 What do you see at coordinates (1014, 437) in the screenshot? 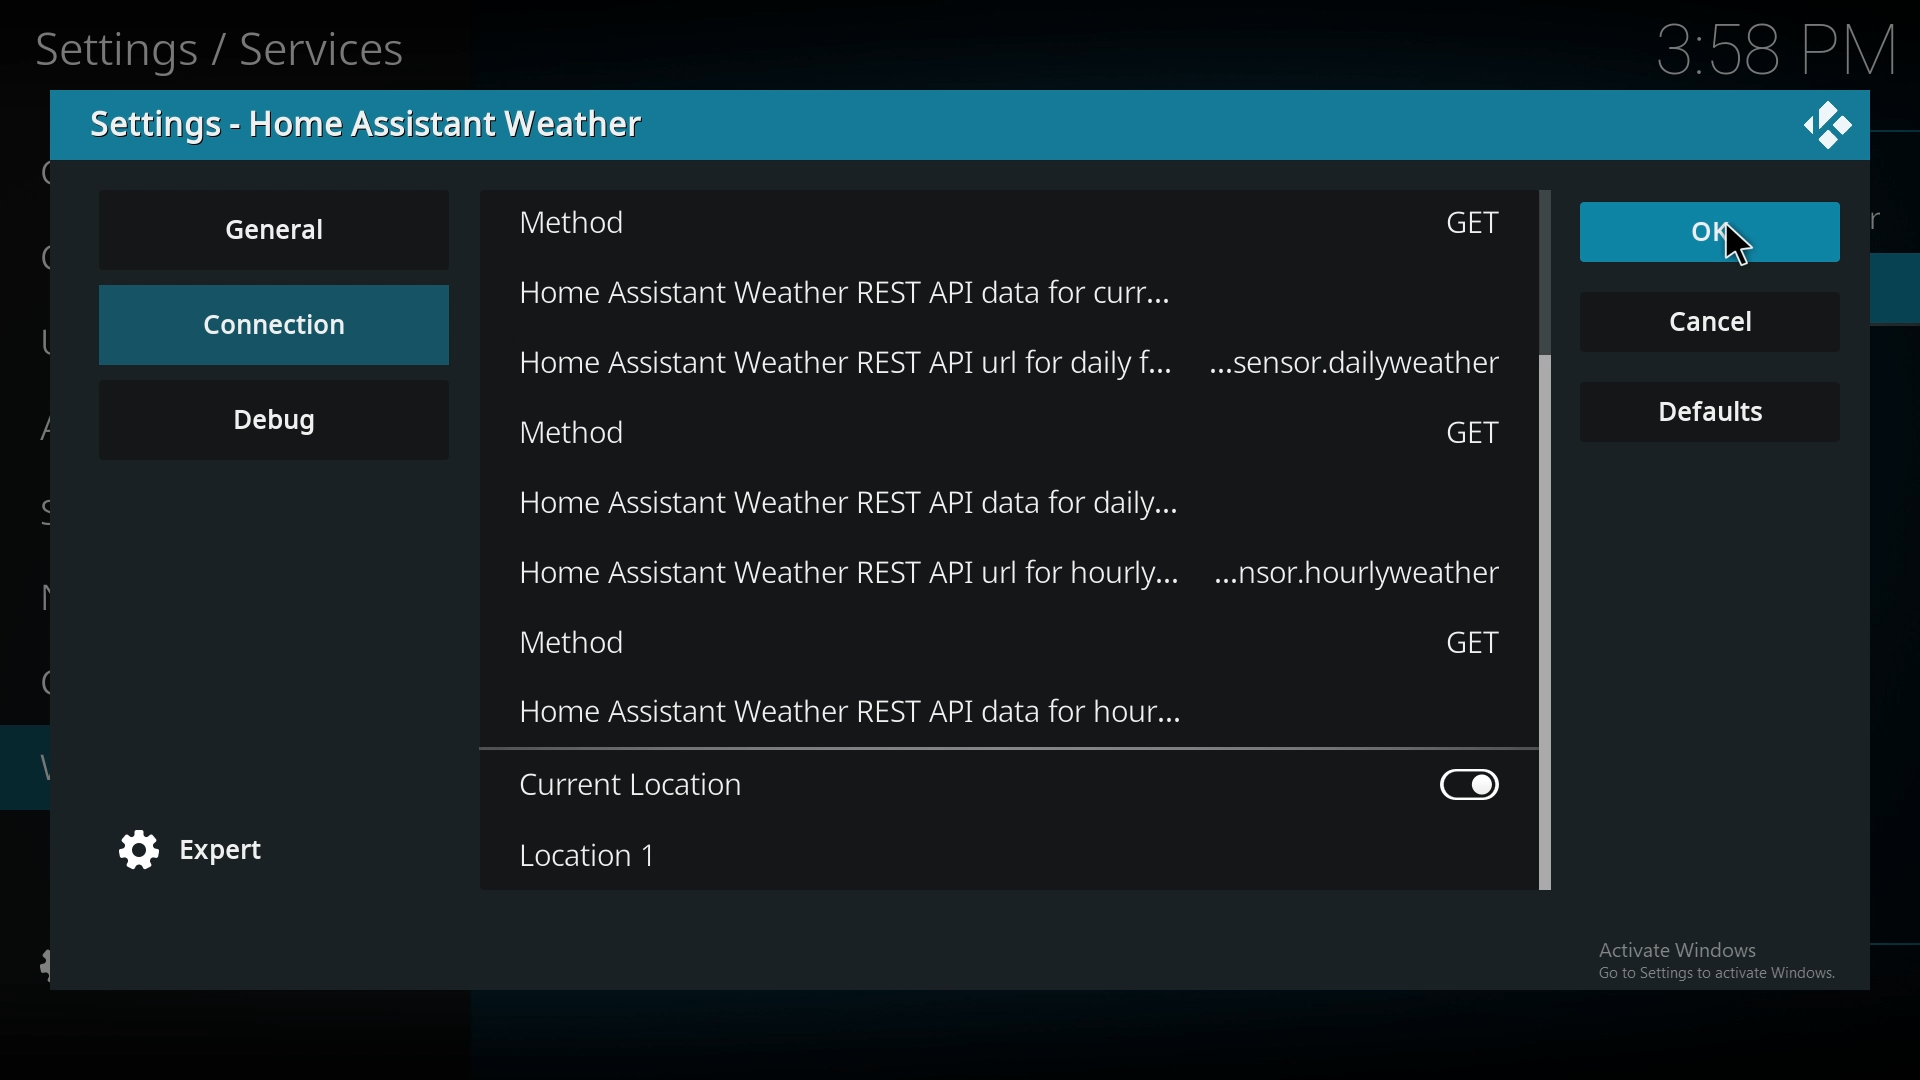
I see `method` at bounding box center [1014, 437].